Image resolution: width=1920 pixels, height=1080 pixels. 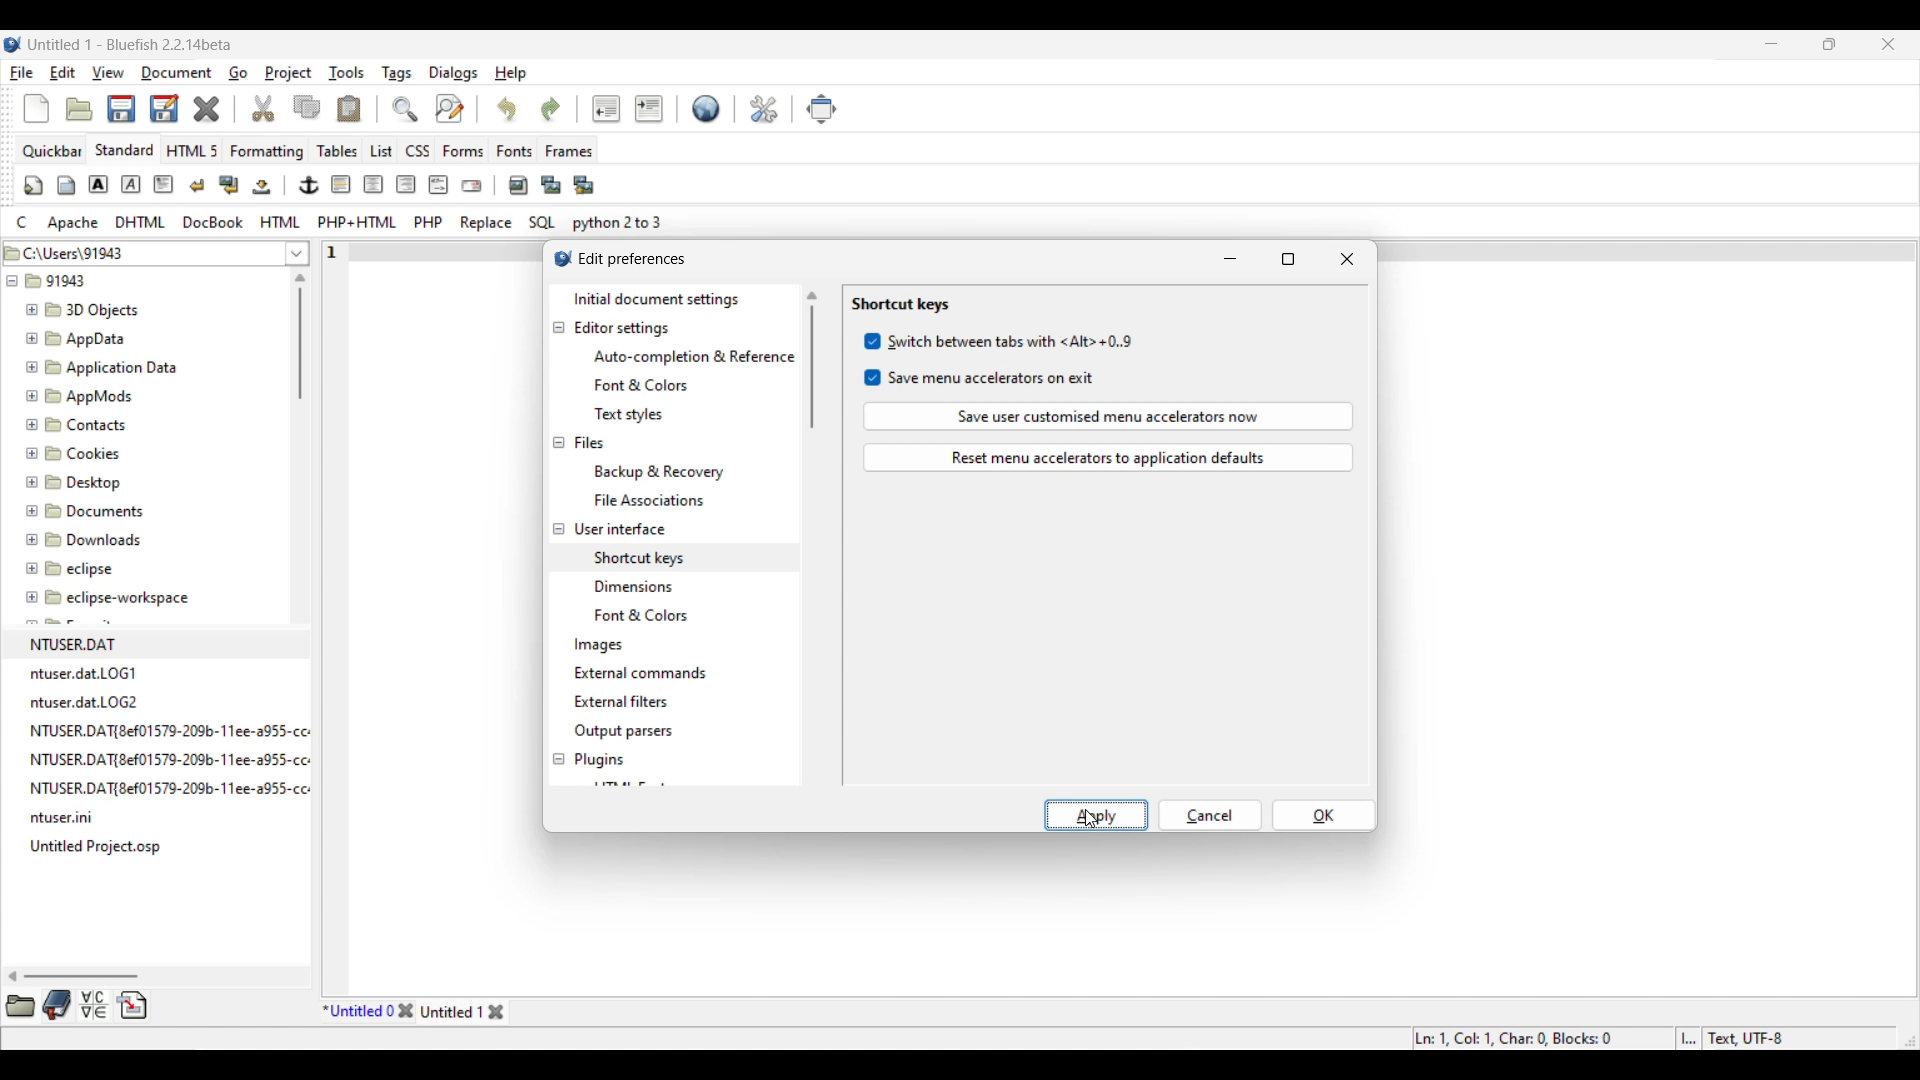 What do you see at coordinates (1096, 815) in the screenshot?
I see `Apply highlighted as current selection` at bounding box center [1096, 815].